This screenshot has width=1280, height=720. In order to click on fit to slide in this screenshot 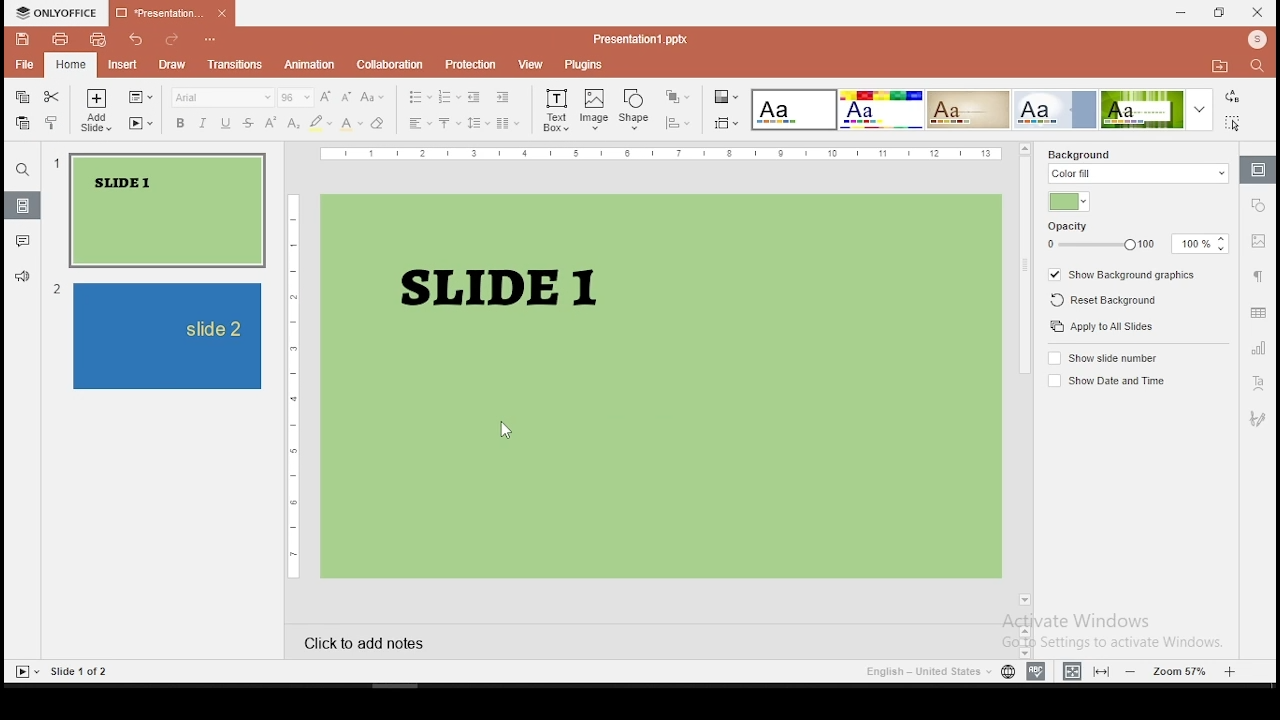, I will do `click(1072, 669)`.